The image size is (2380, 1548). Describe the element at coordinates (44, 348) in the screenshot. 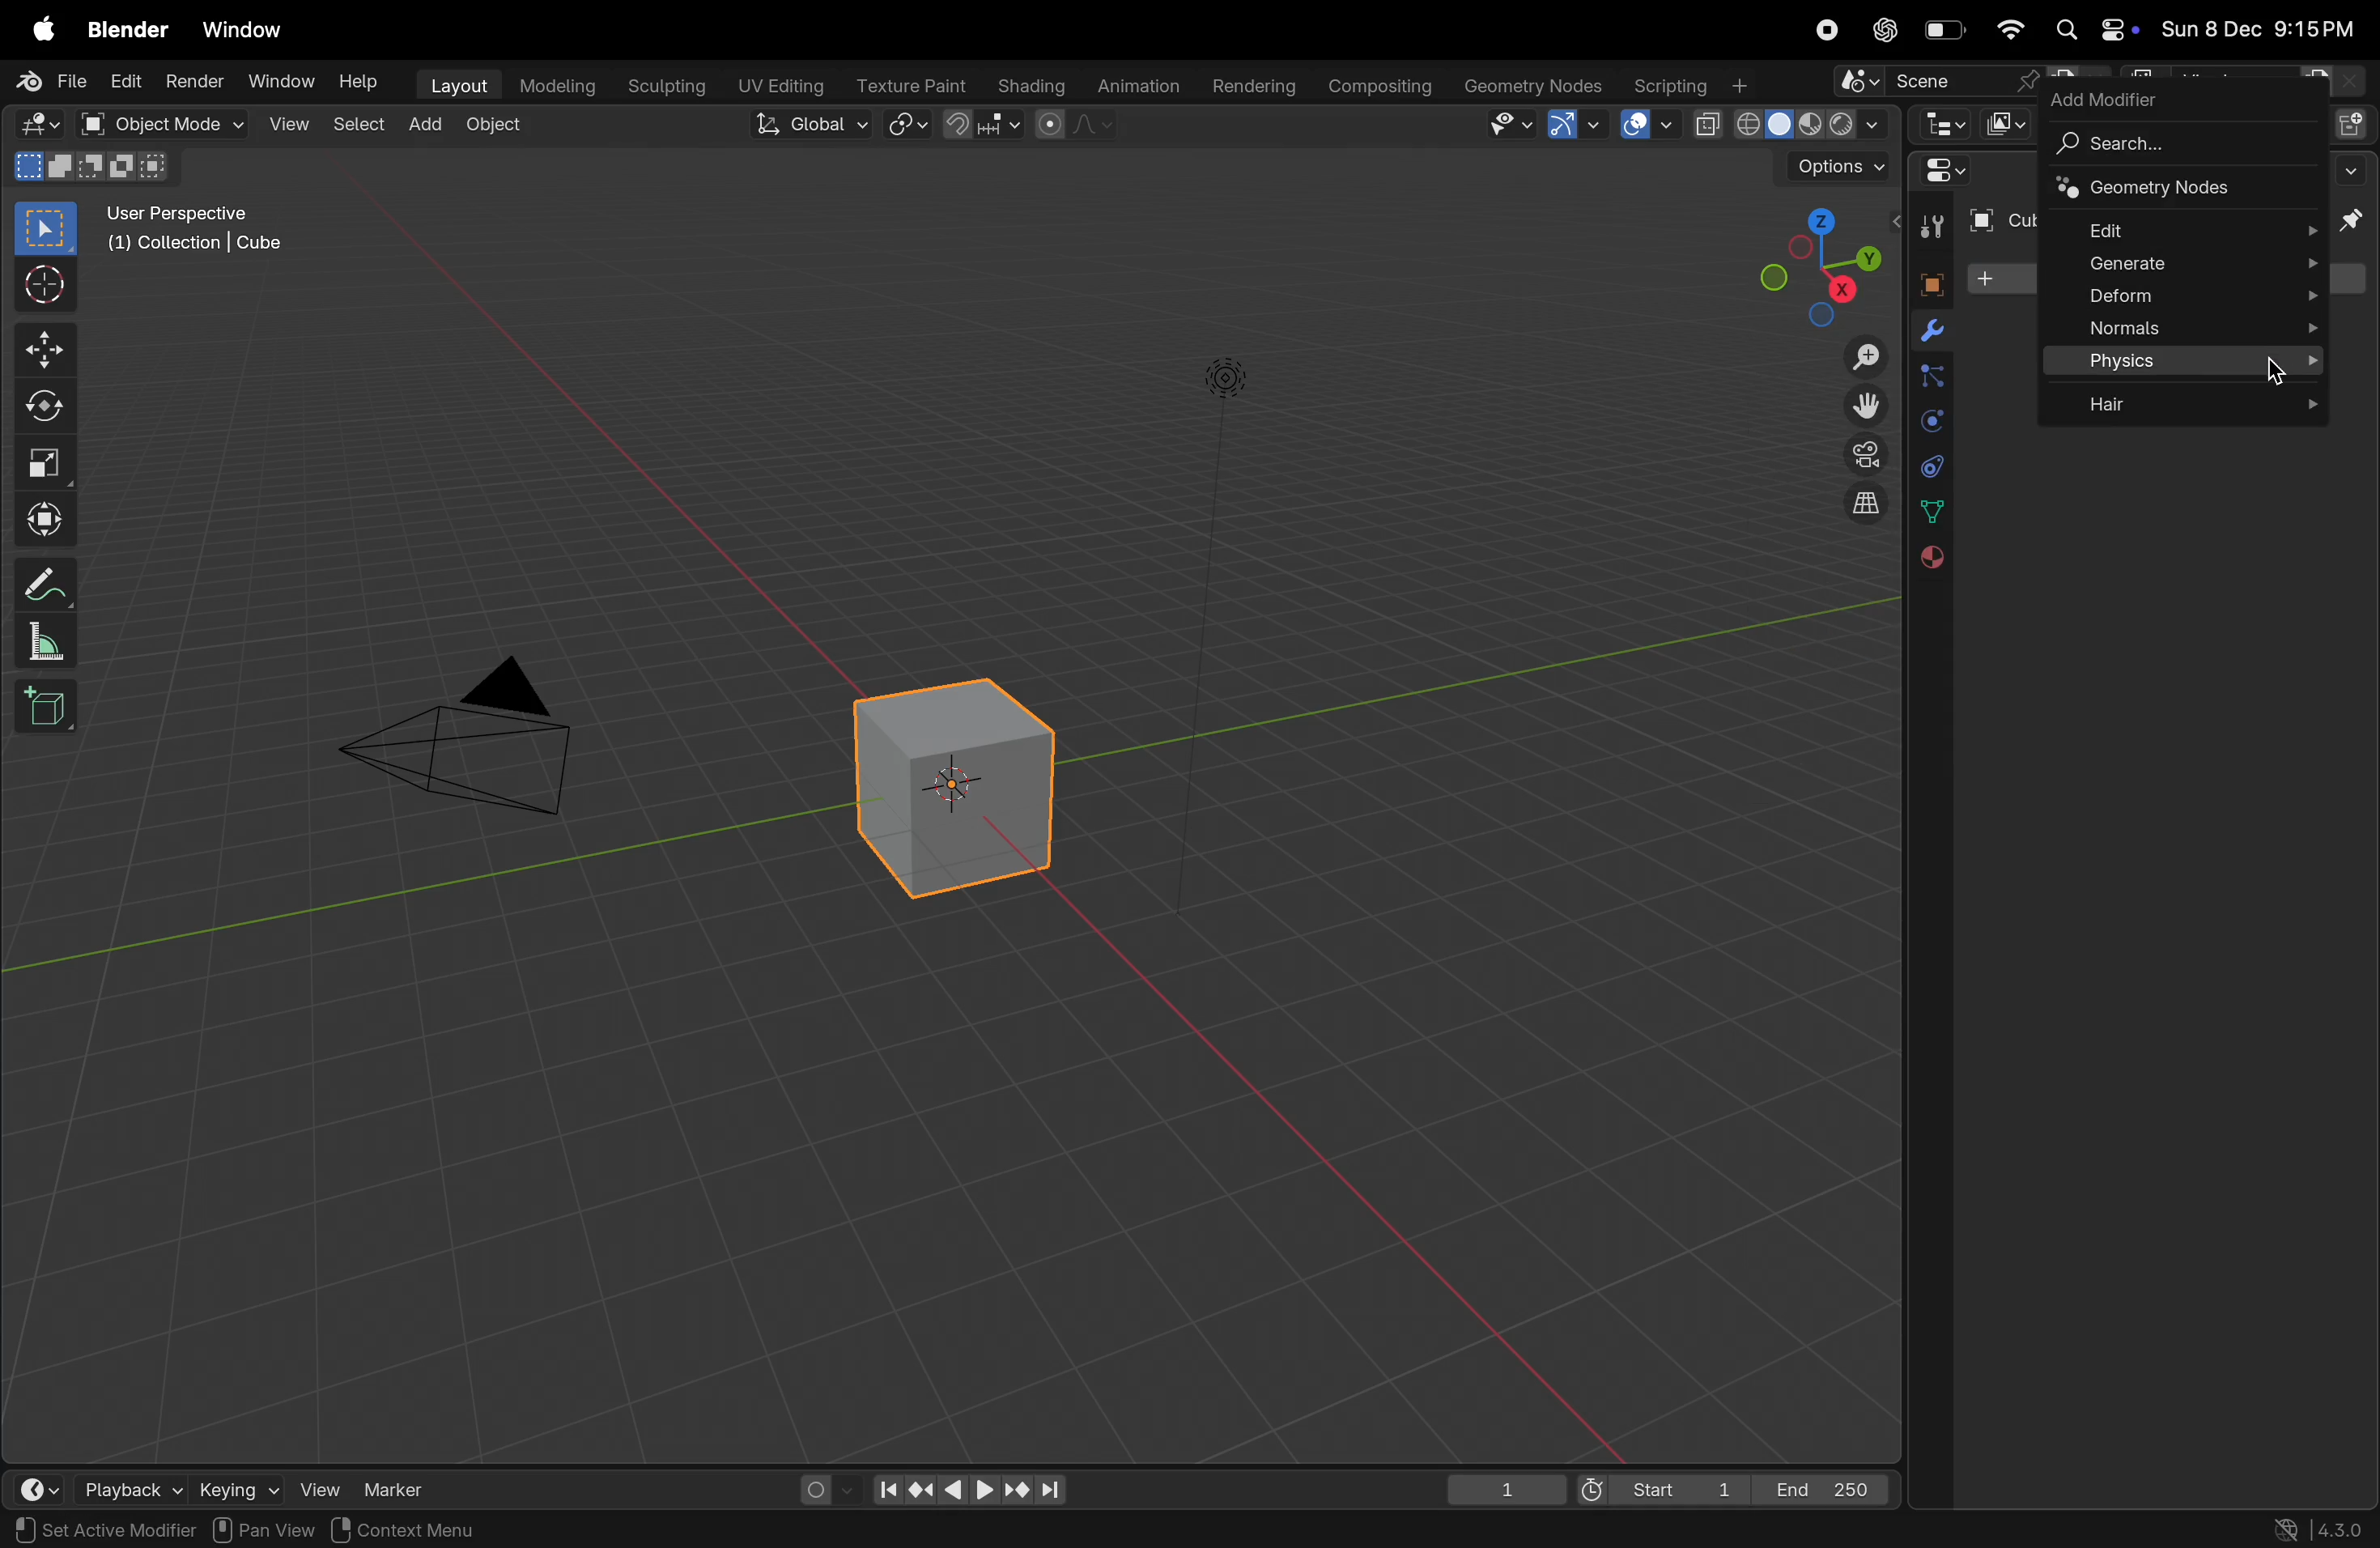

I see `move` at that location.